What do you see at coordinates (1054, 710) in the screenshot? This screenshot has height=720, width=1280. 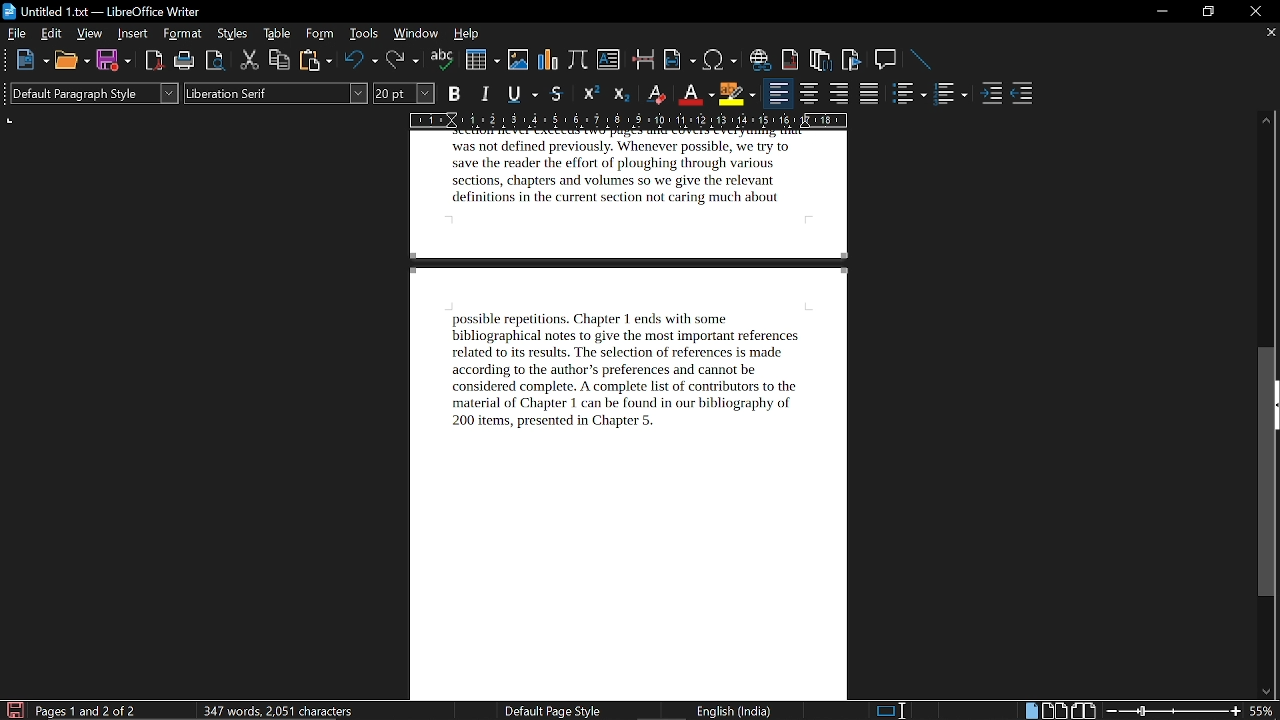 I see `multiple page view` at bounding box center [1054, 710].